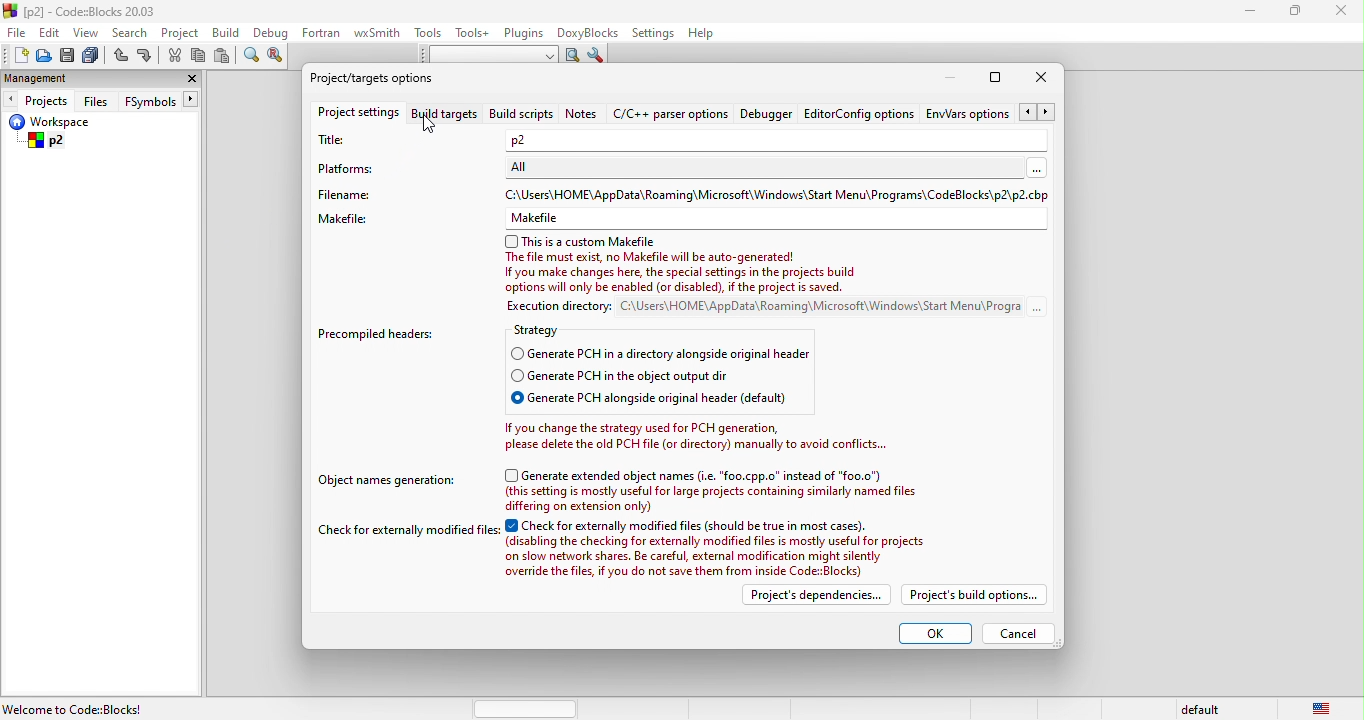  I want to click on minimize, so click(1250, 13).